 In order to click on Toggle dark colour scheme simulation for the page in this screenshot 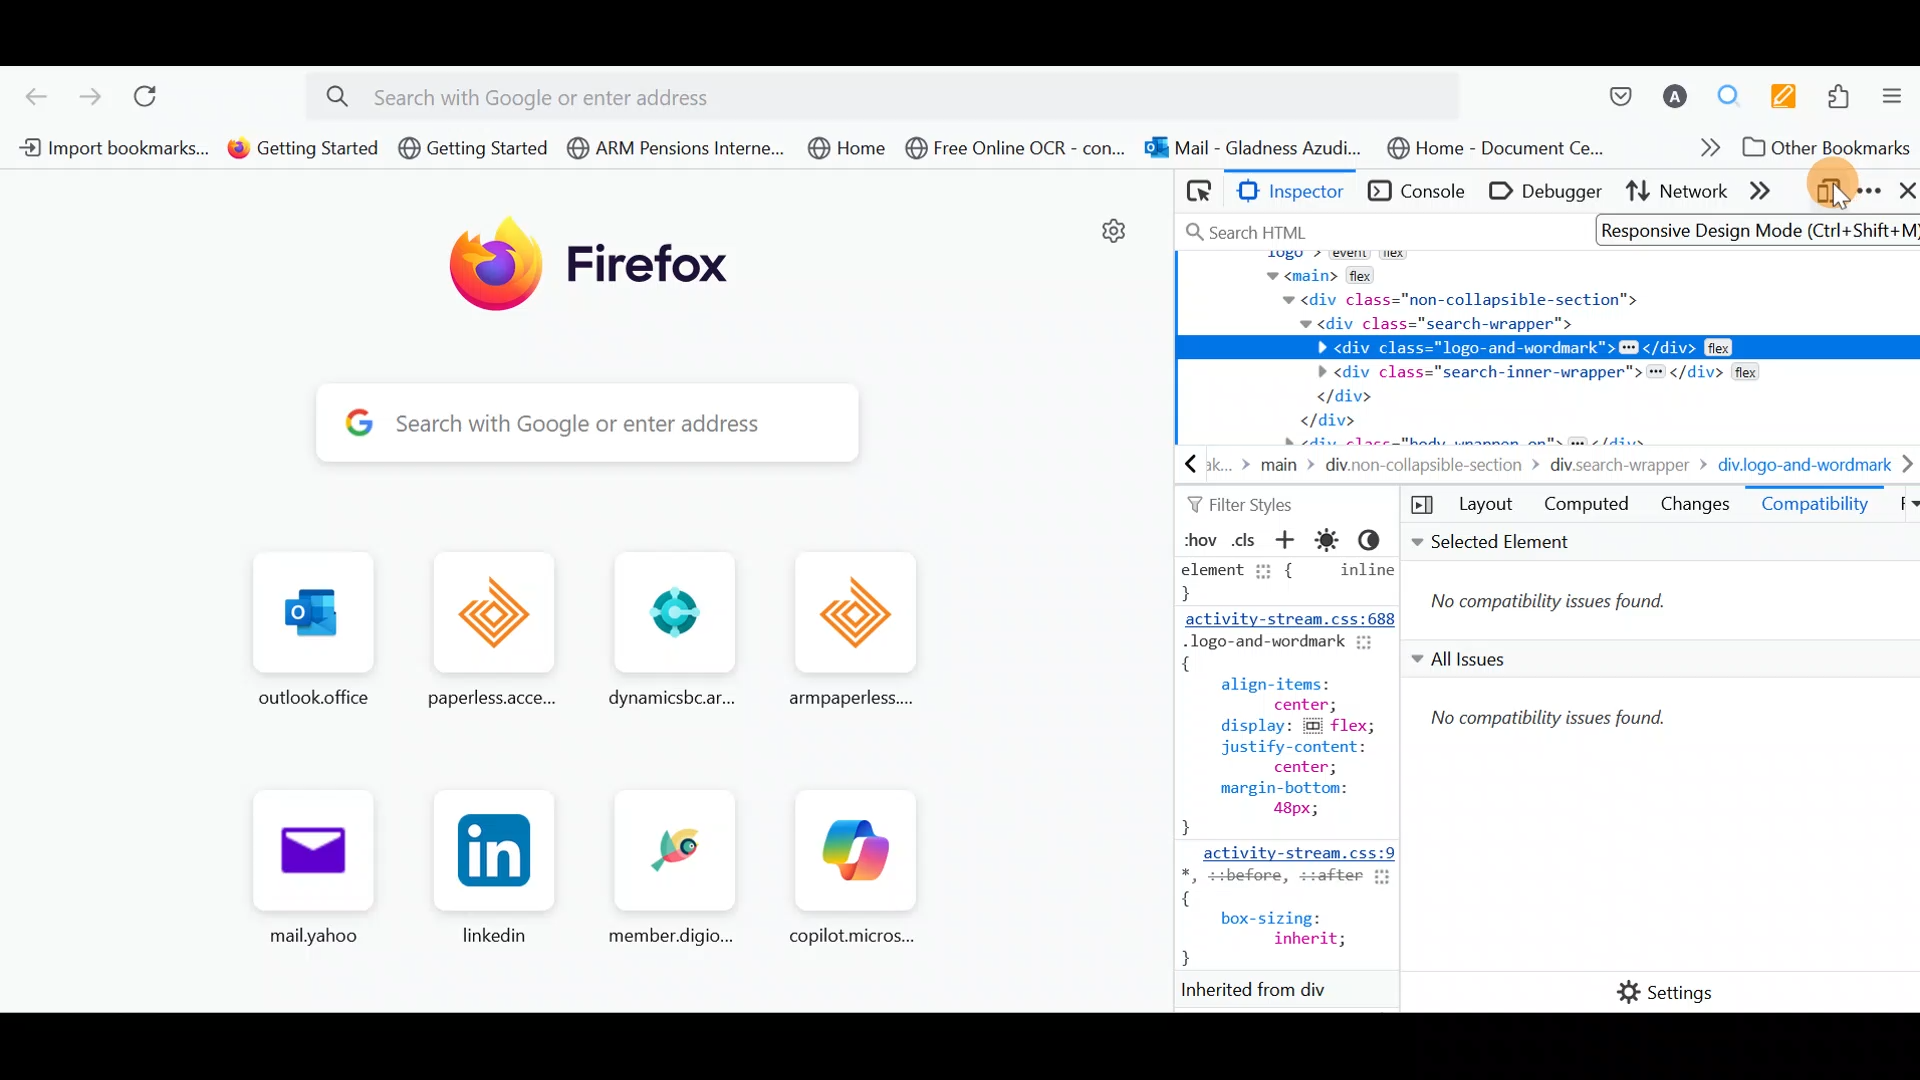, I will do `click(1377, 539)`.